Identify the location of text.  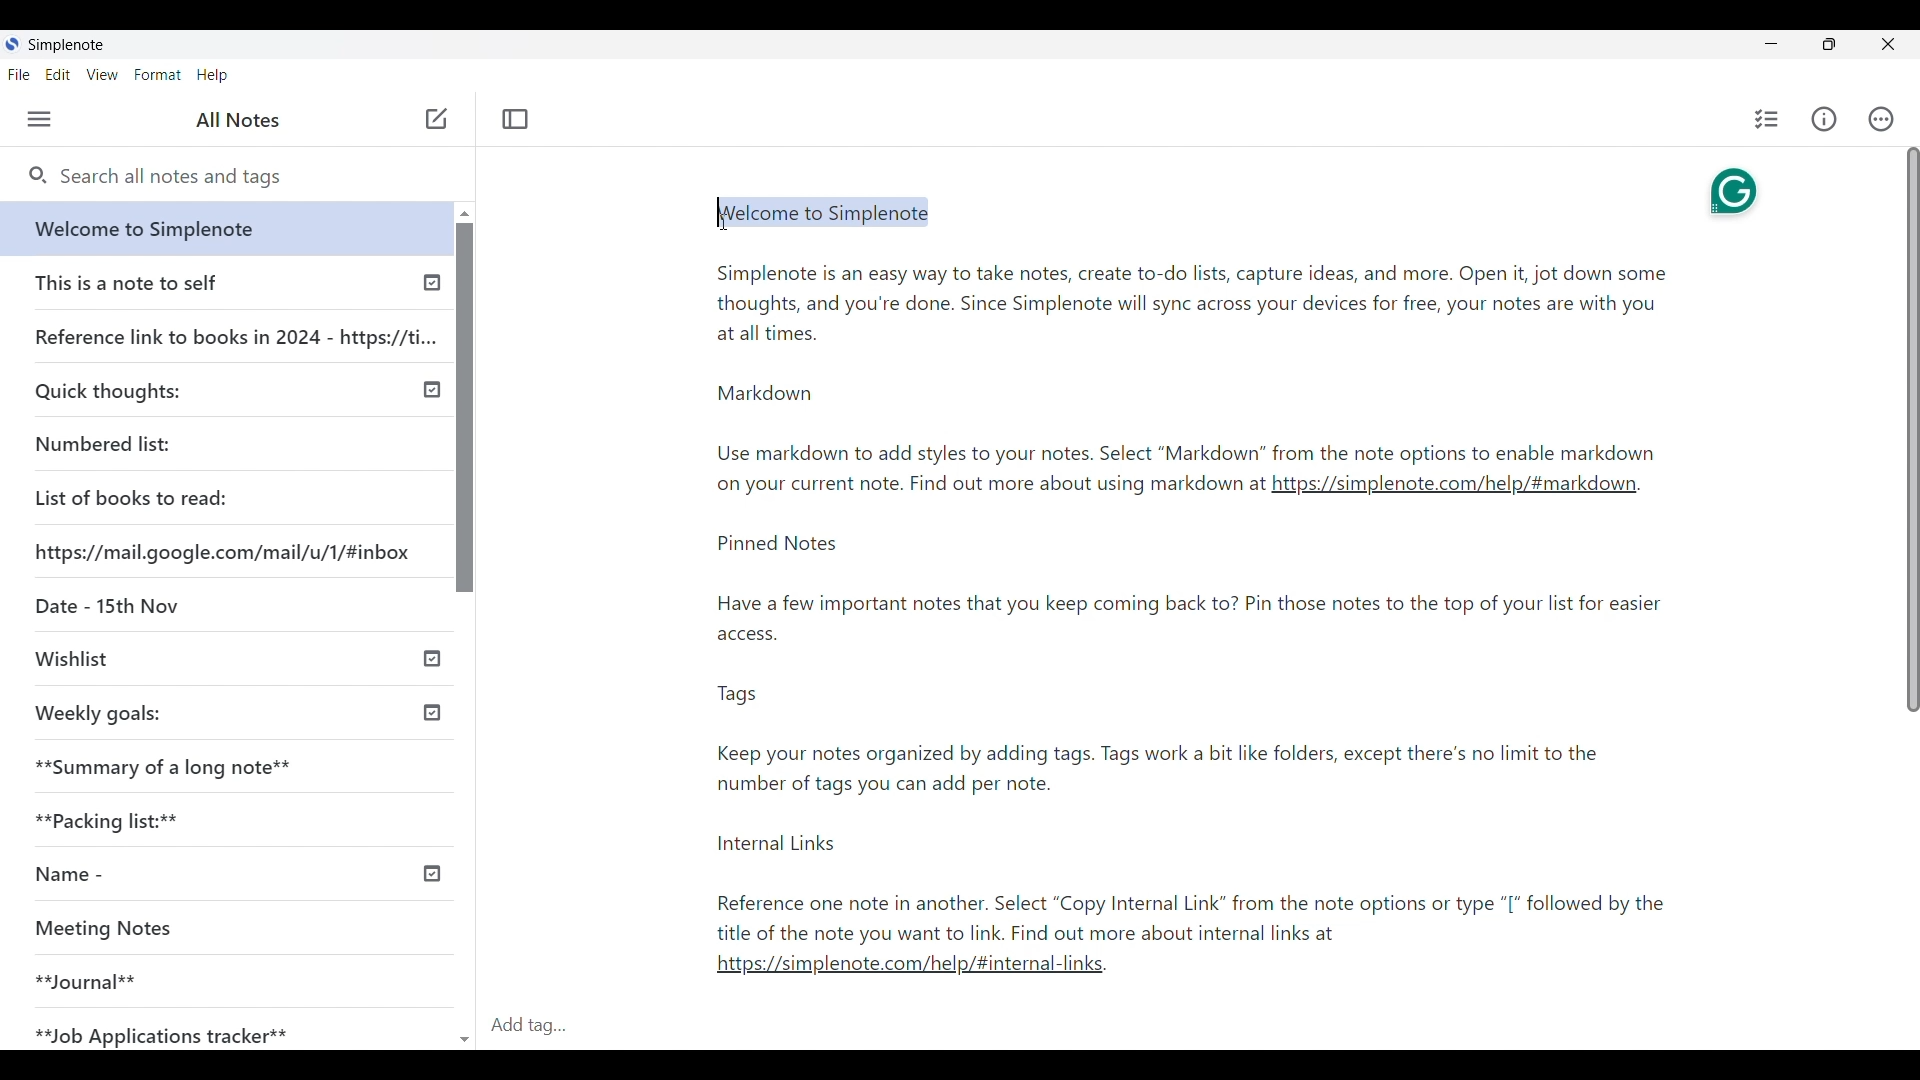
(1210, 742).